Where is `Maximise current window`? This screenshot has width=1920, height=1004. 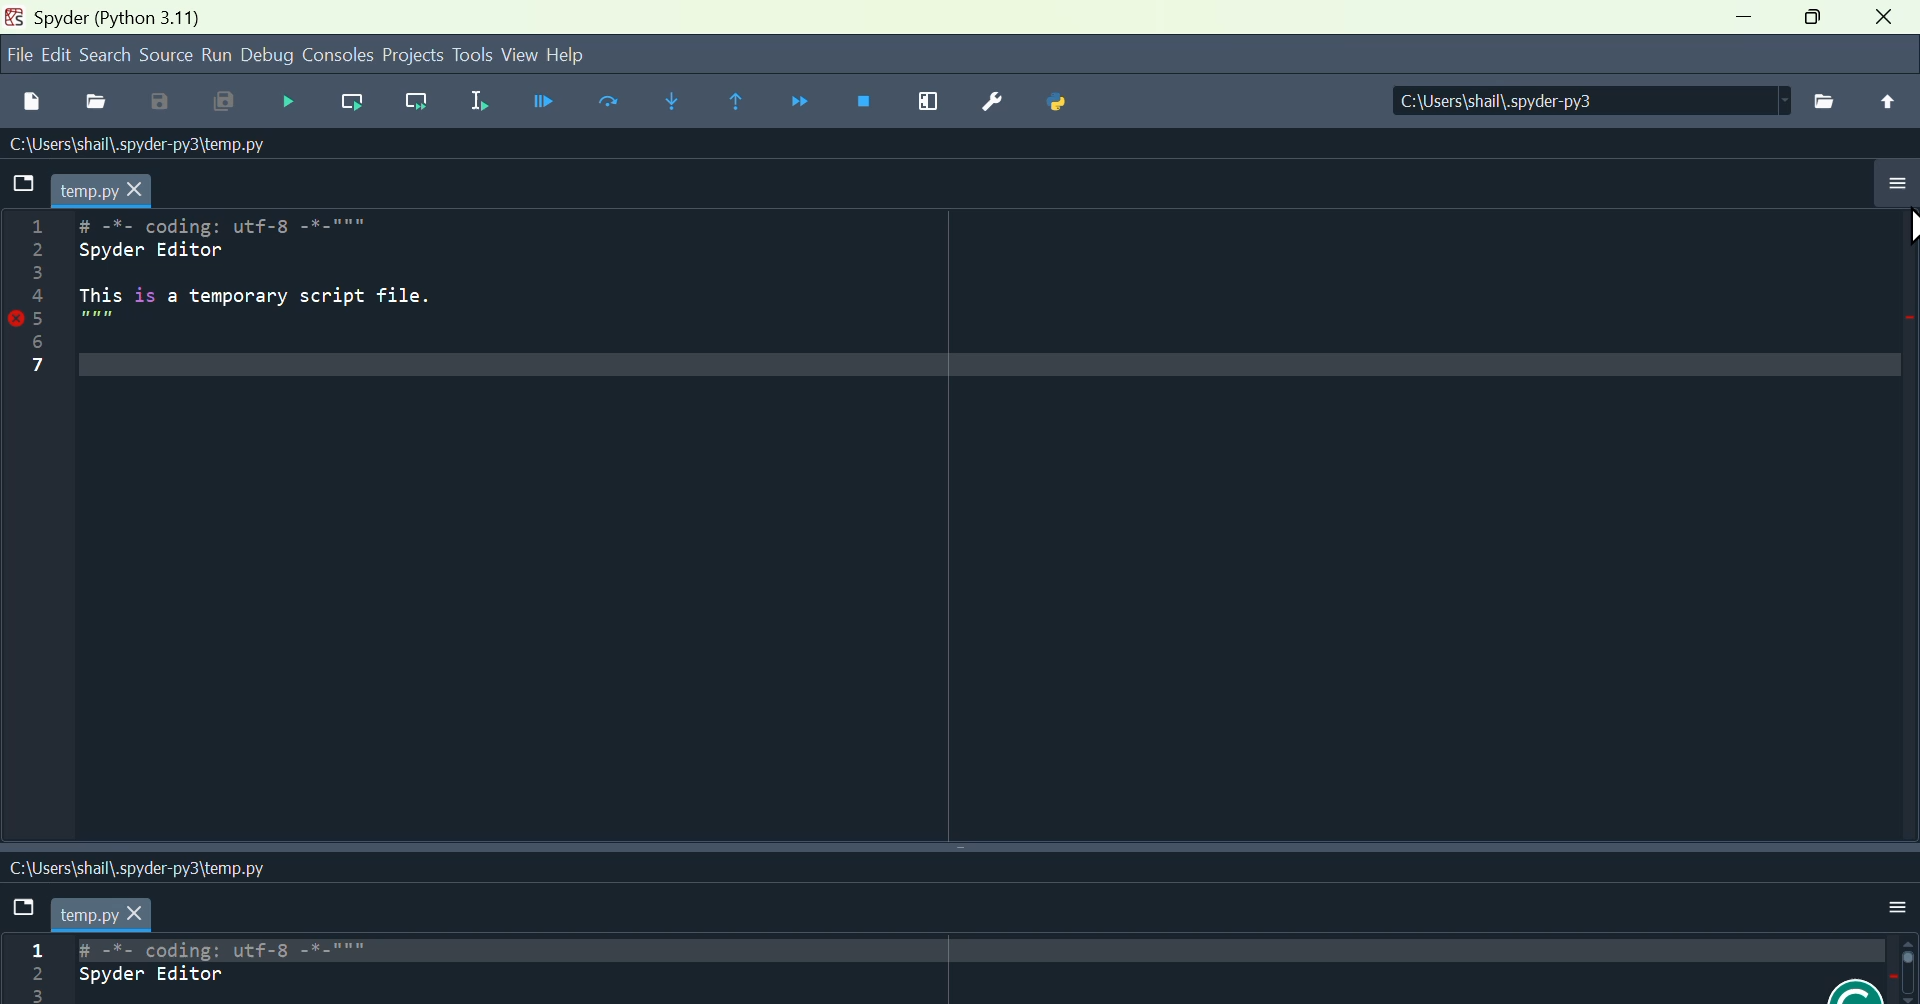
Maximise current window is located at coordinates (931, 106).